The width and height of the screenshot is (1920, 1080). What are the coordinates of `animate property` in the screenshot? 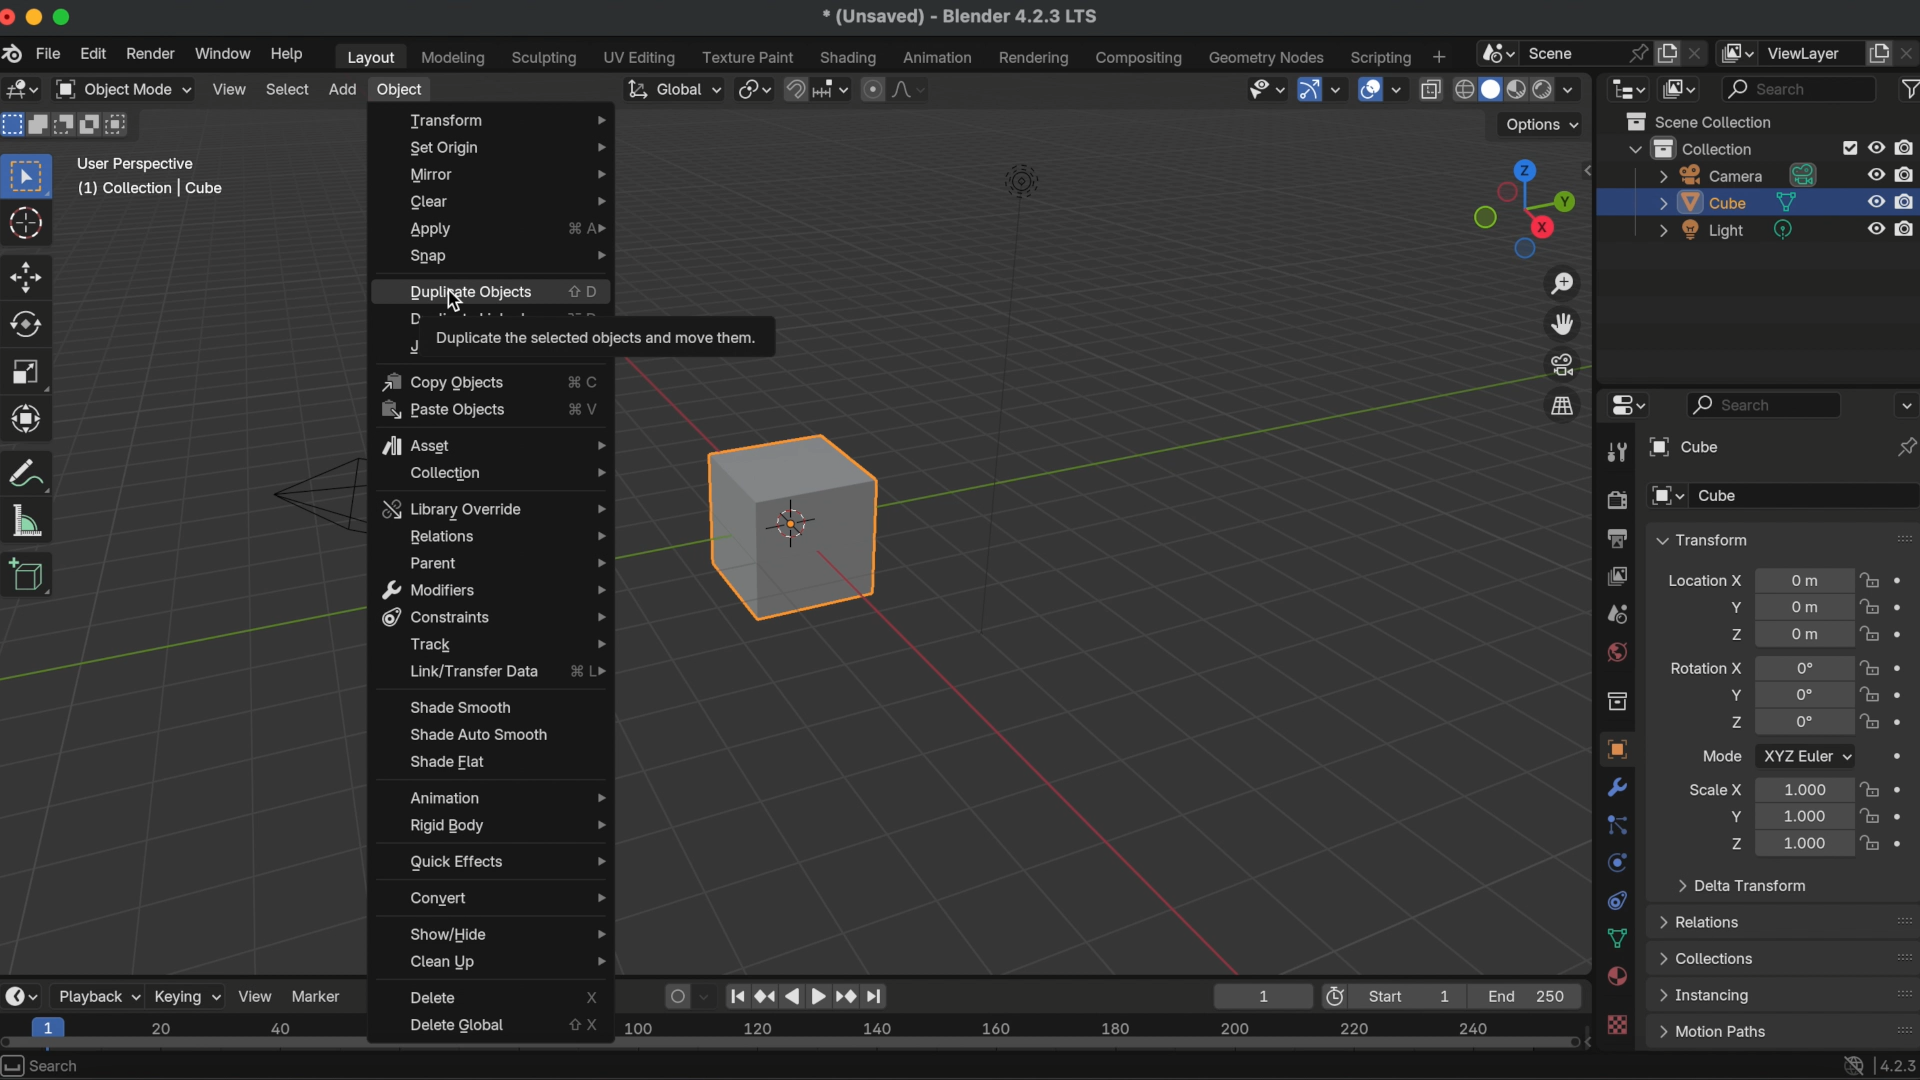 It's located at (1904, 841).